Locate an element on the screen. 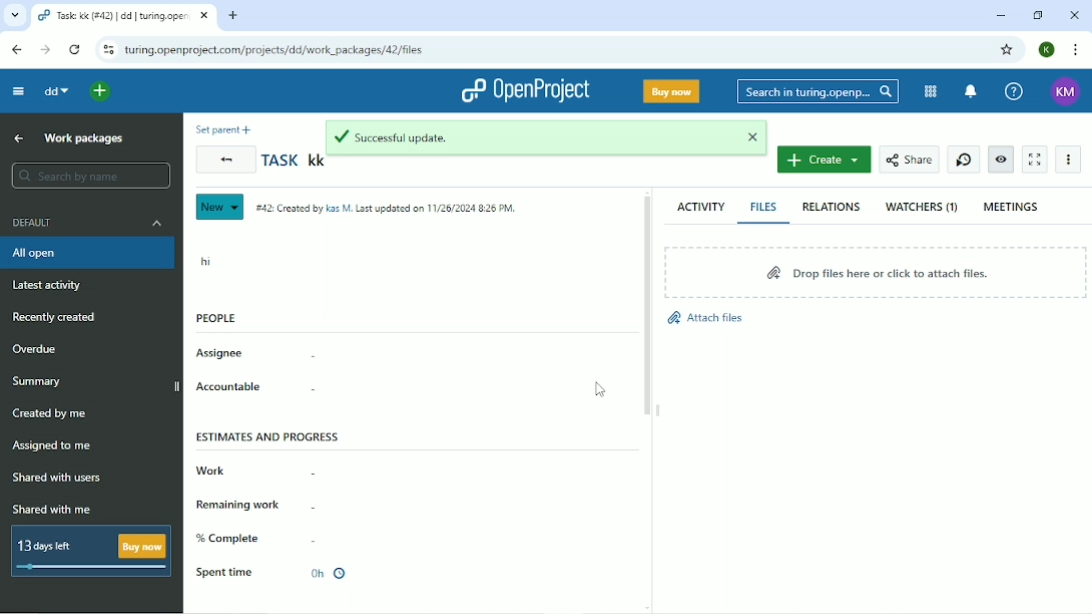 Image resolution: width=1092 pixels, height=614 pixels. Unwatch work package is located at coordinates (1000, 159).